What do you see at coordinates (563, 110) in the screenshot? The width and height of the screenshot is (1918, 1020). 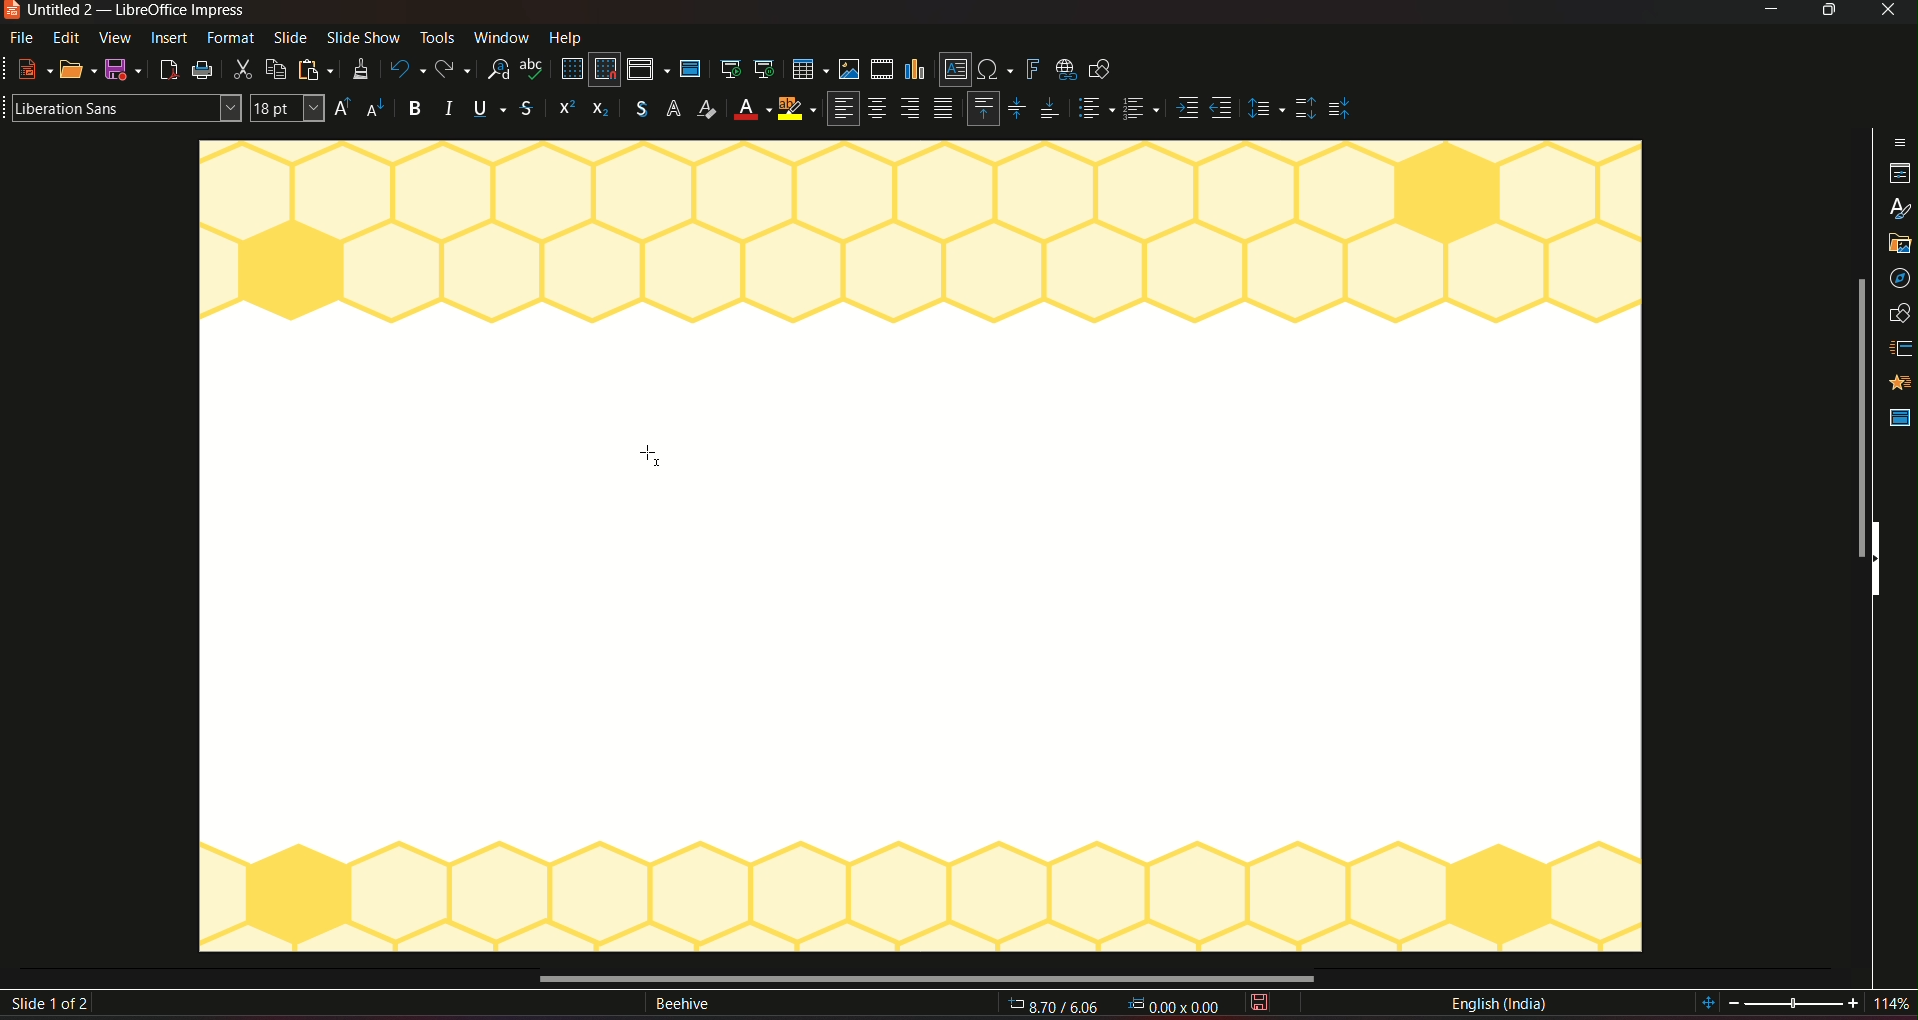 I see `icon` at bounding box center [563, 110].